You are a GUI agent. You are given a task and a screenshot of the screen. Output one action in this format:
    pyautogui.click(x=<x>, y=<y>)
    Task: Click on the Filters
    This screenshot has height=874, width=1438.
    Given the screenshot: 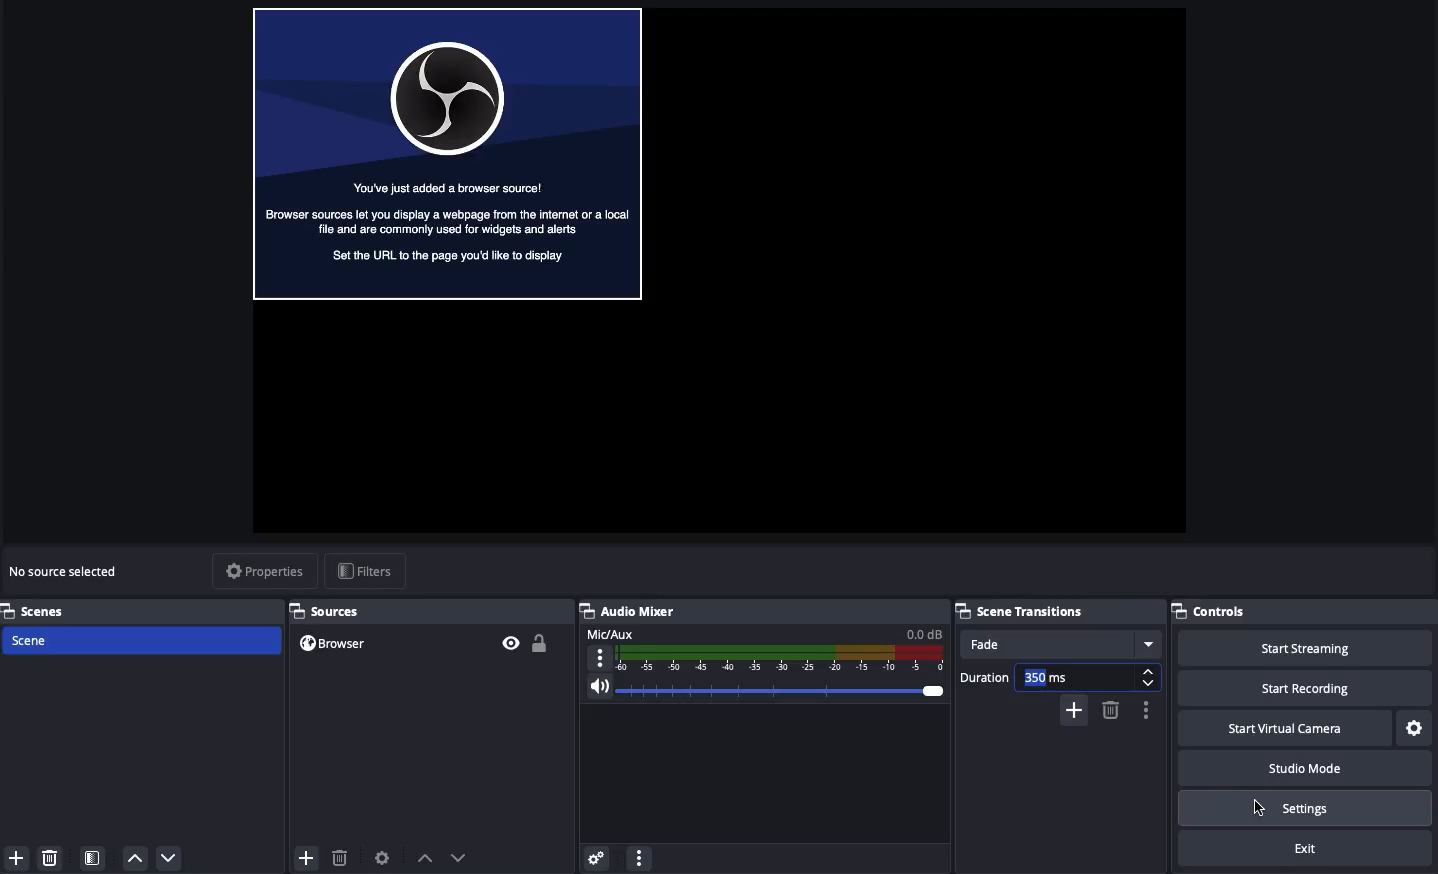 What is the action you would take?
    pyautogui.click(x=366, y=572)
    